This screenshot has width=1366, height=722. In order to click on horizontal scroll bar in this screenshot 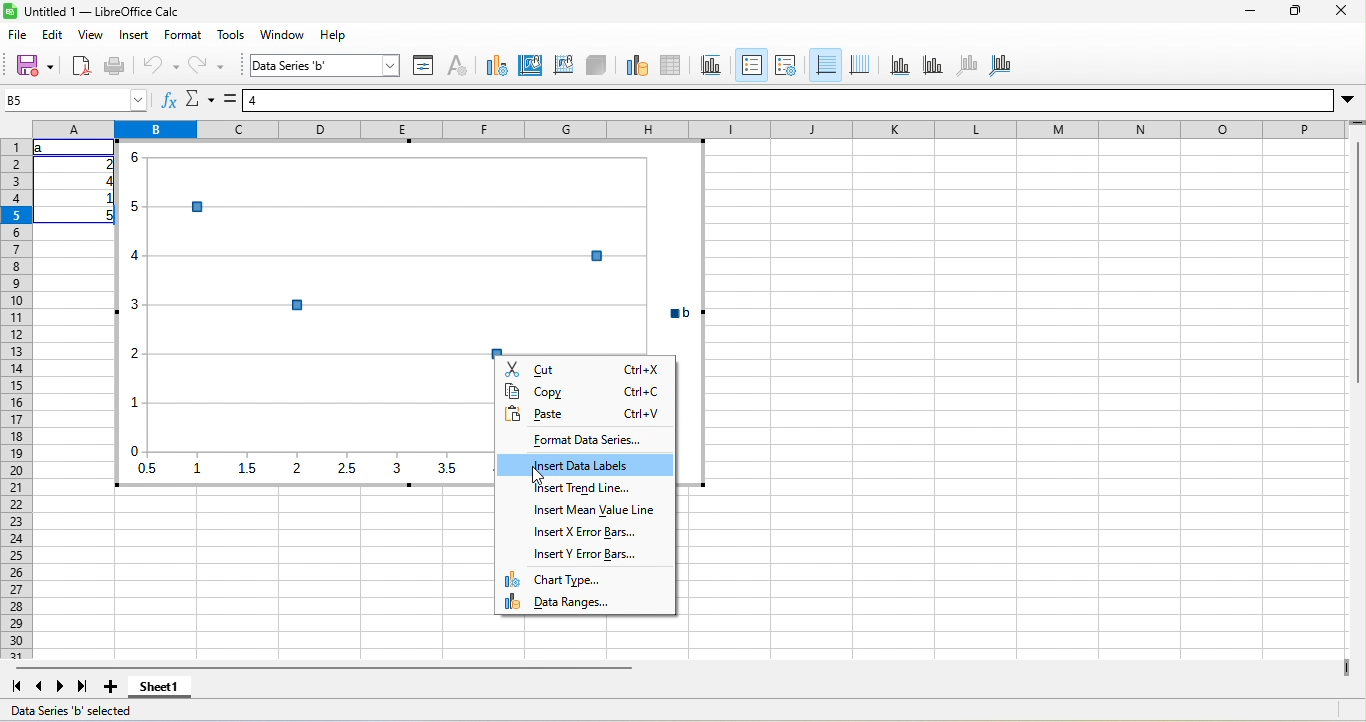, I will do `click(323, 668)`.